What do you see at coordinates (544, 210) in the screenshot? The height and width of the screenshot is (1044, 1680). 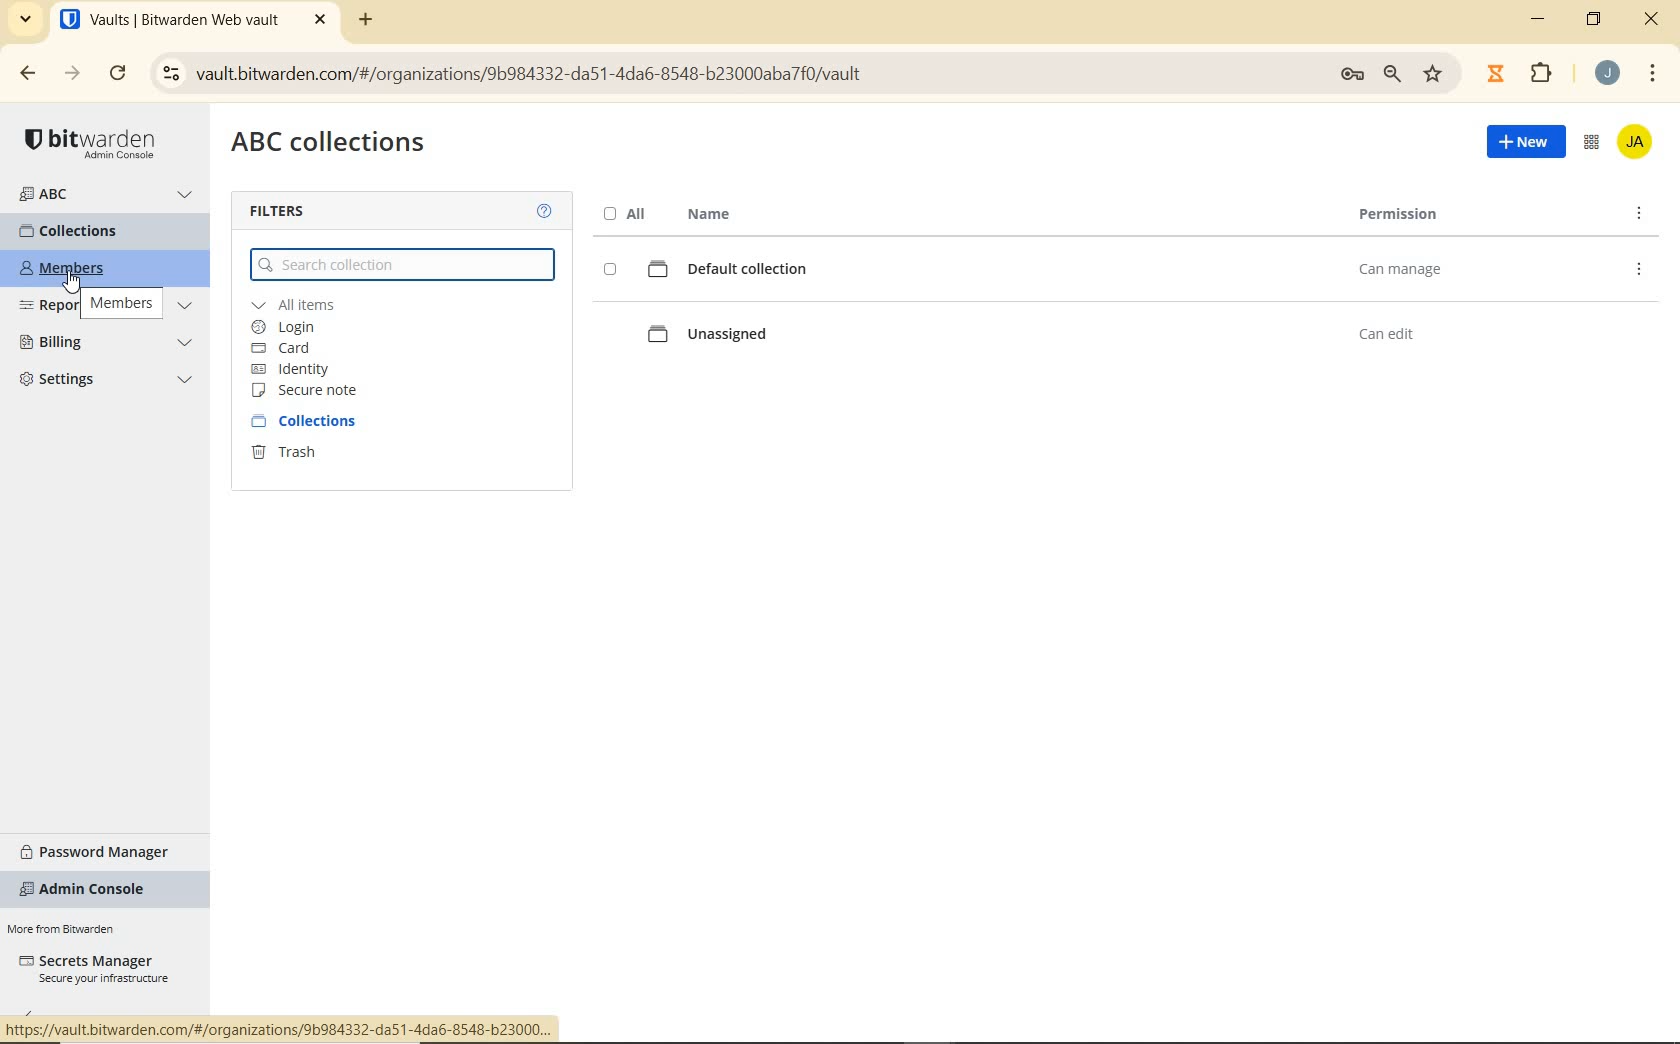 I see `HELP` at bounding box center [544, 210].